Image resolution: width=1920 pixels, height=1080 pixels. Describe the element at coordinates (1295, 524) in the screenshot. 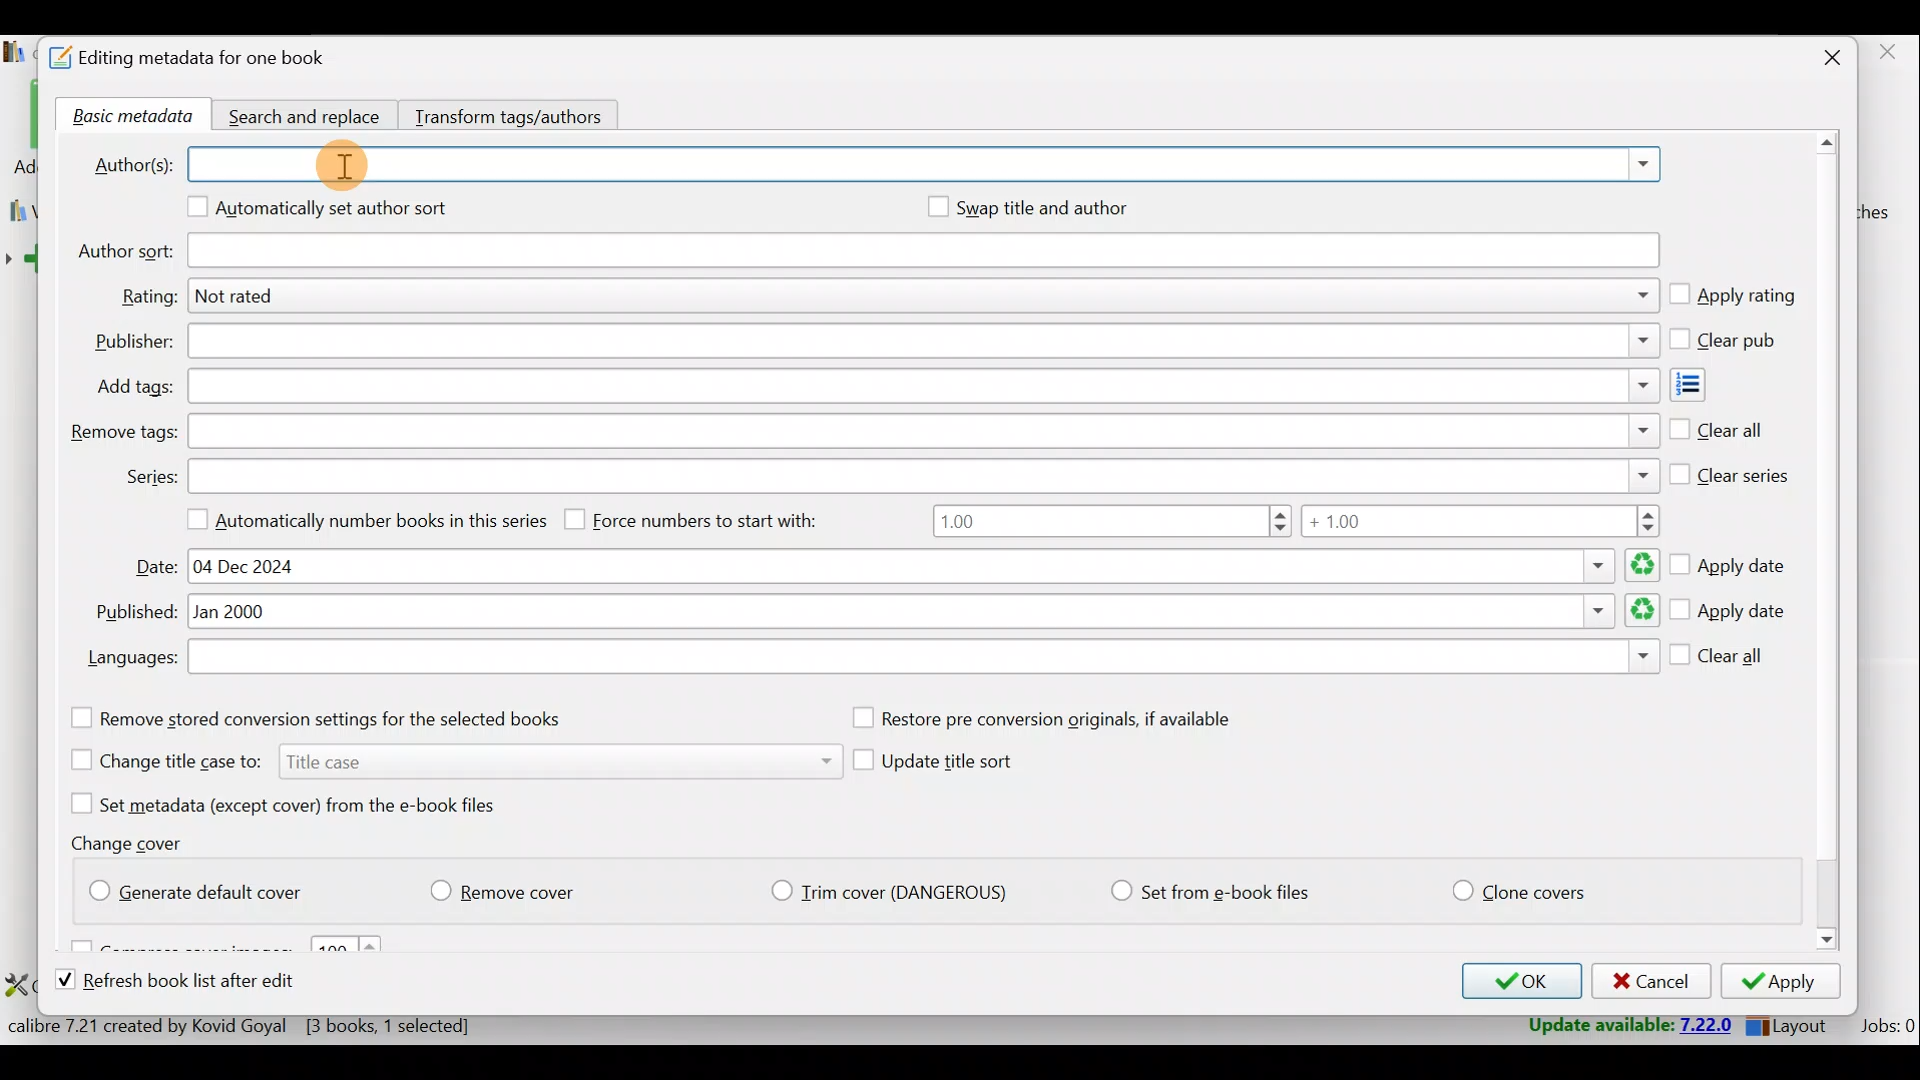

I see `Number range` at that location.